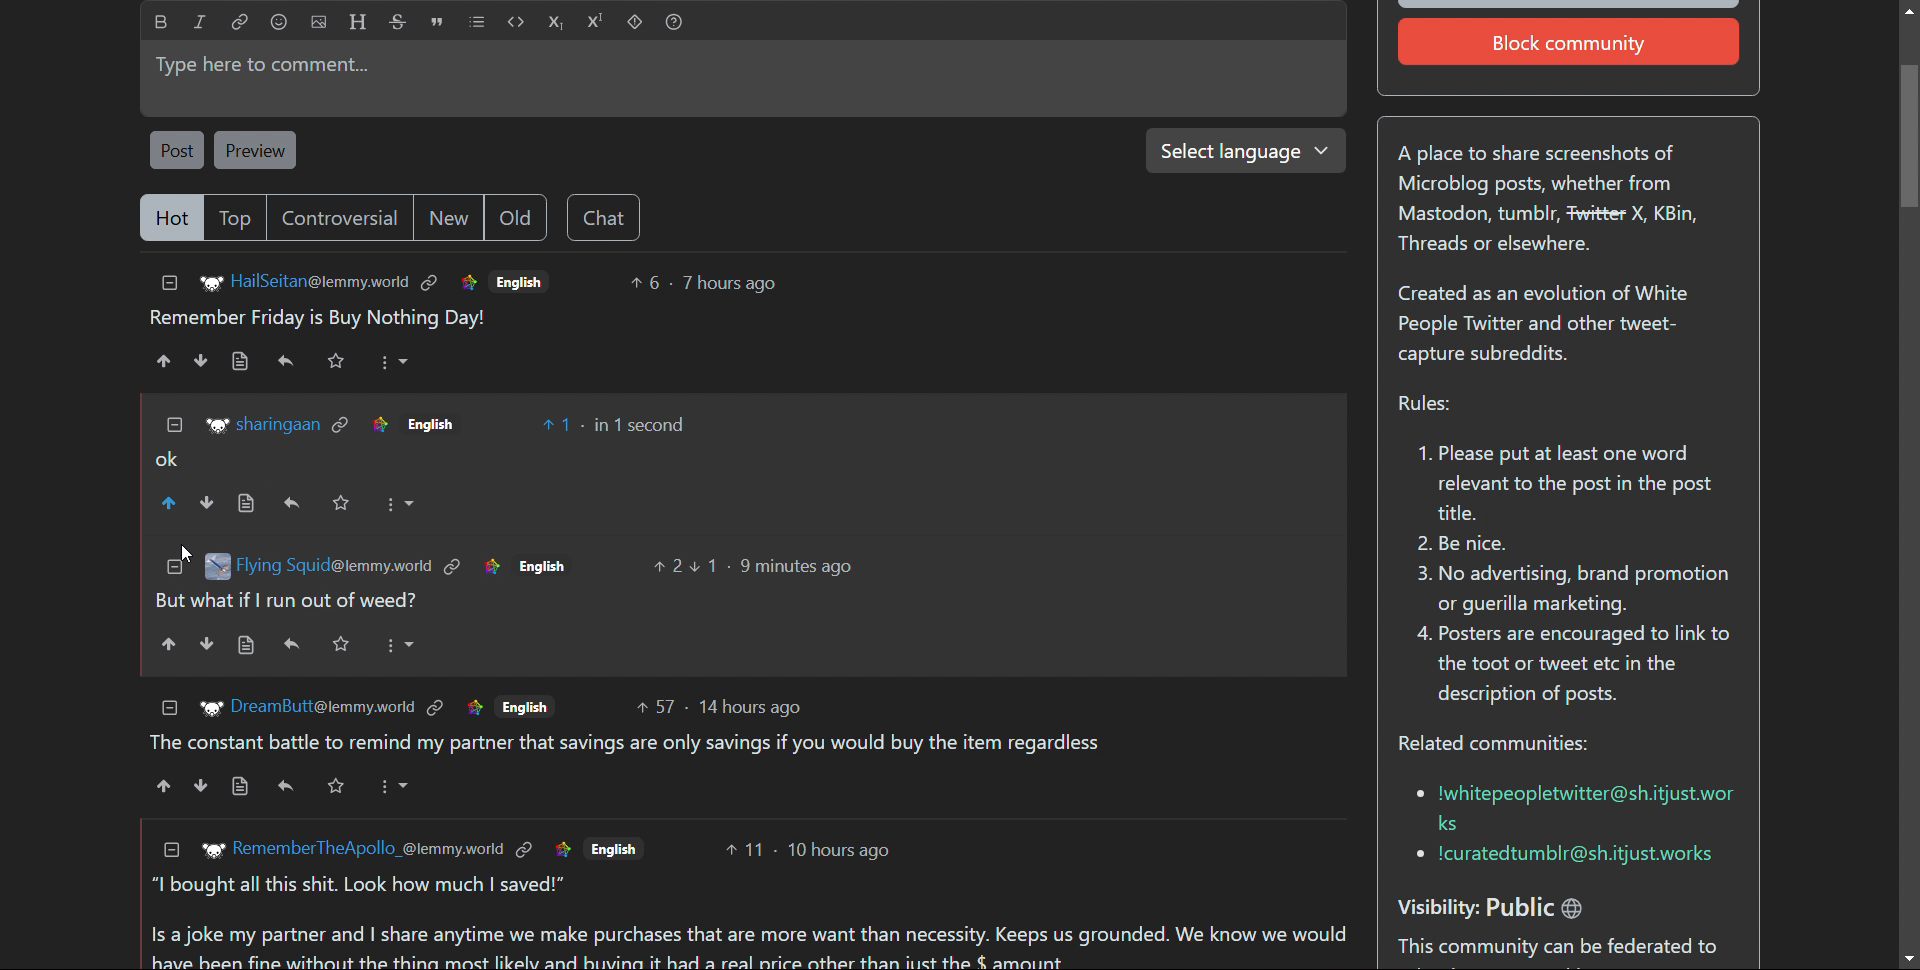 The image size is (1920, 970). I want to click on time of posting, so click(842, 853).